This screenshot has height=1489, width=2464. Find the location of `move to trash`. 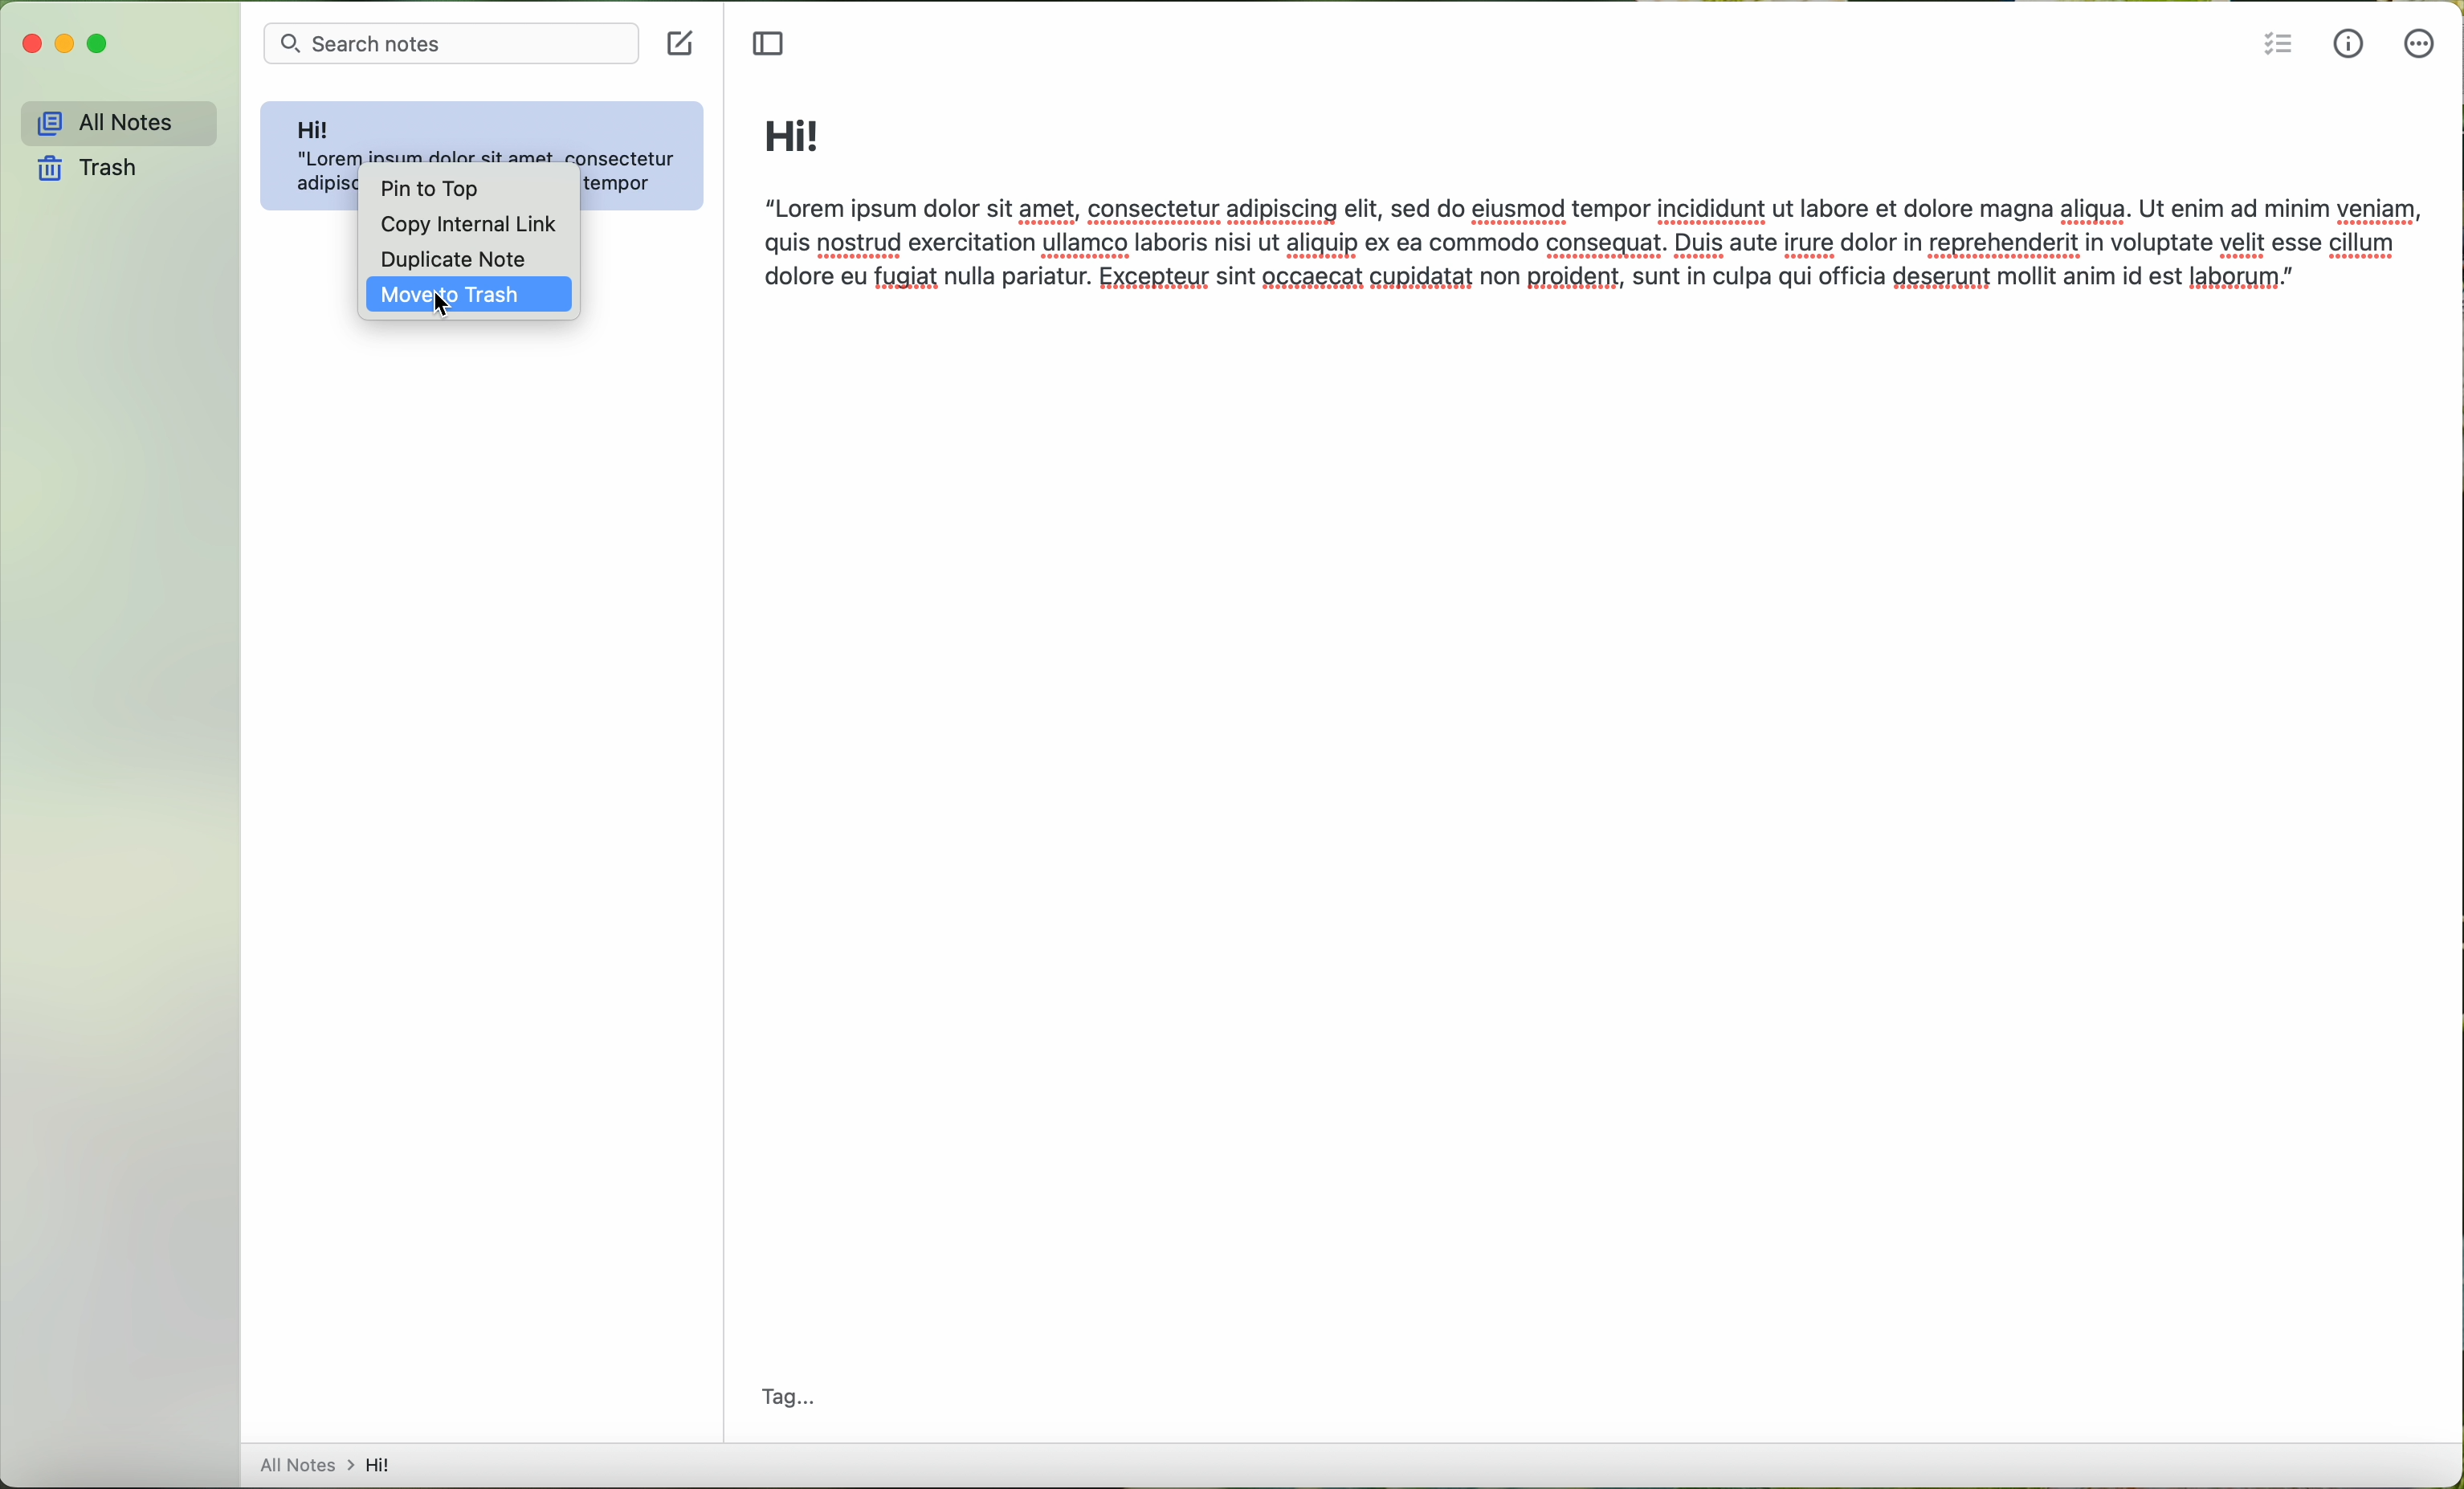

move to trash is located at coordinates (463, 297).